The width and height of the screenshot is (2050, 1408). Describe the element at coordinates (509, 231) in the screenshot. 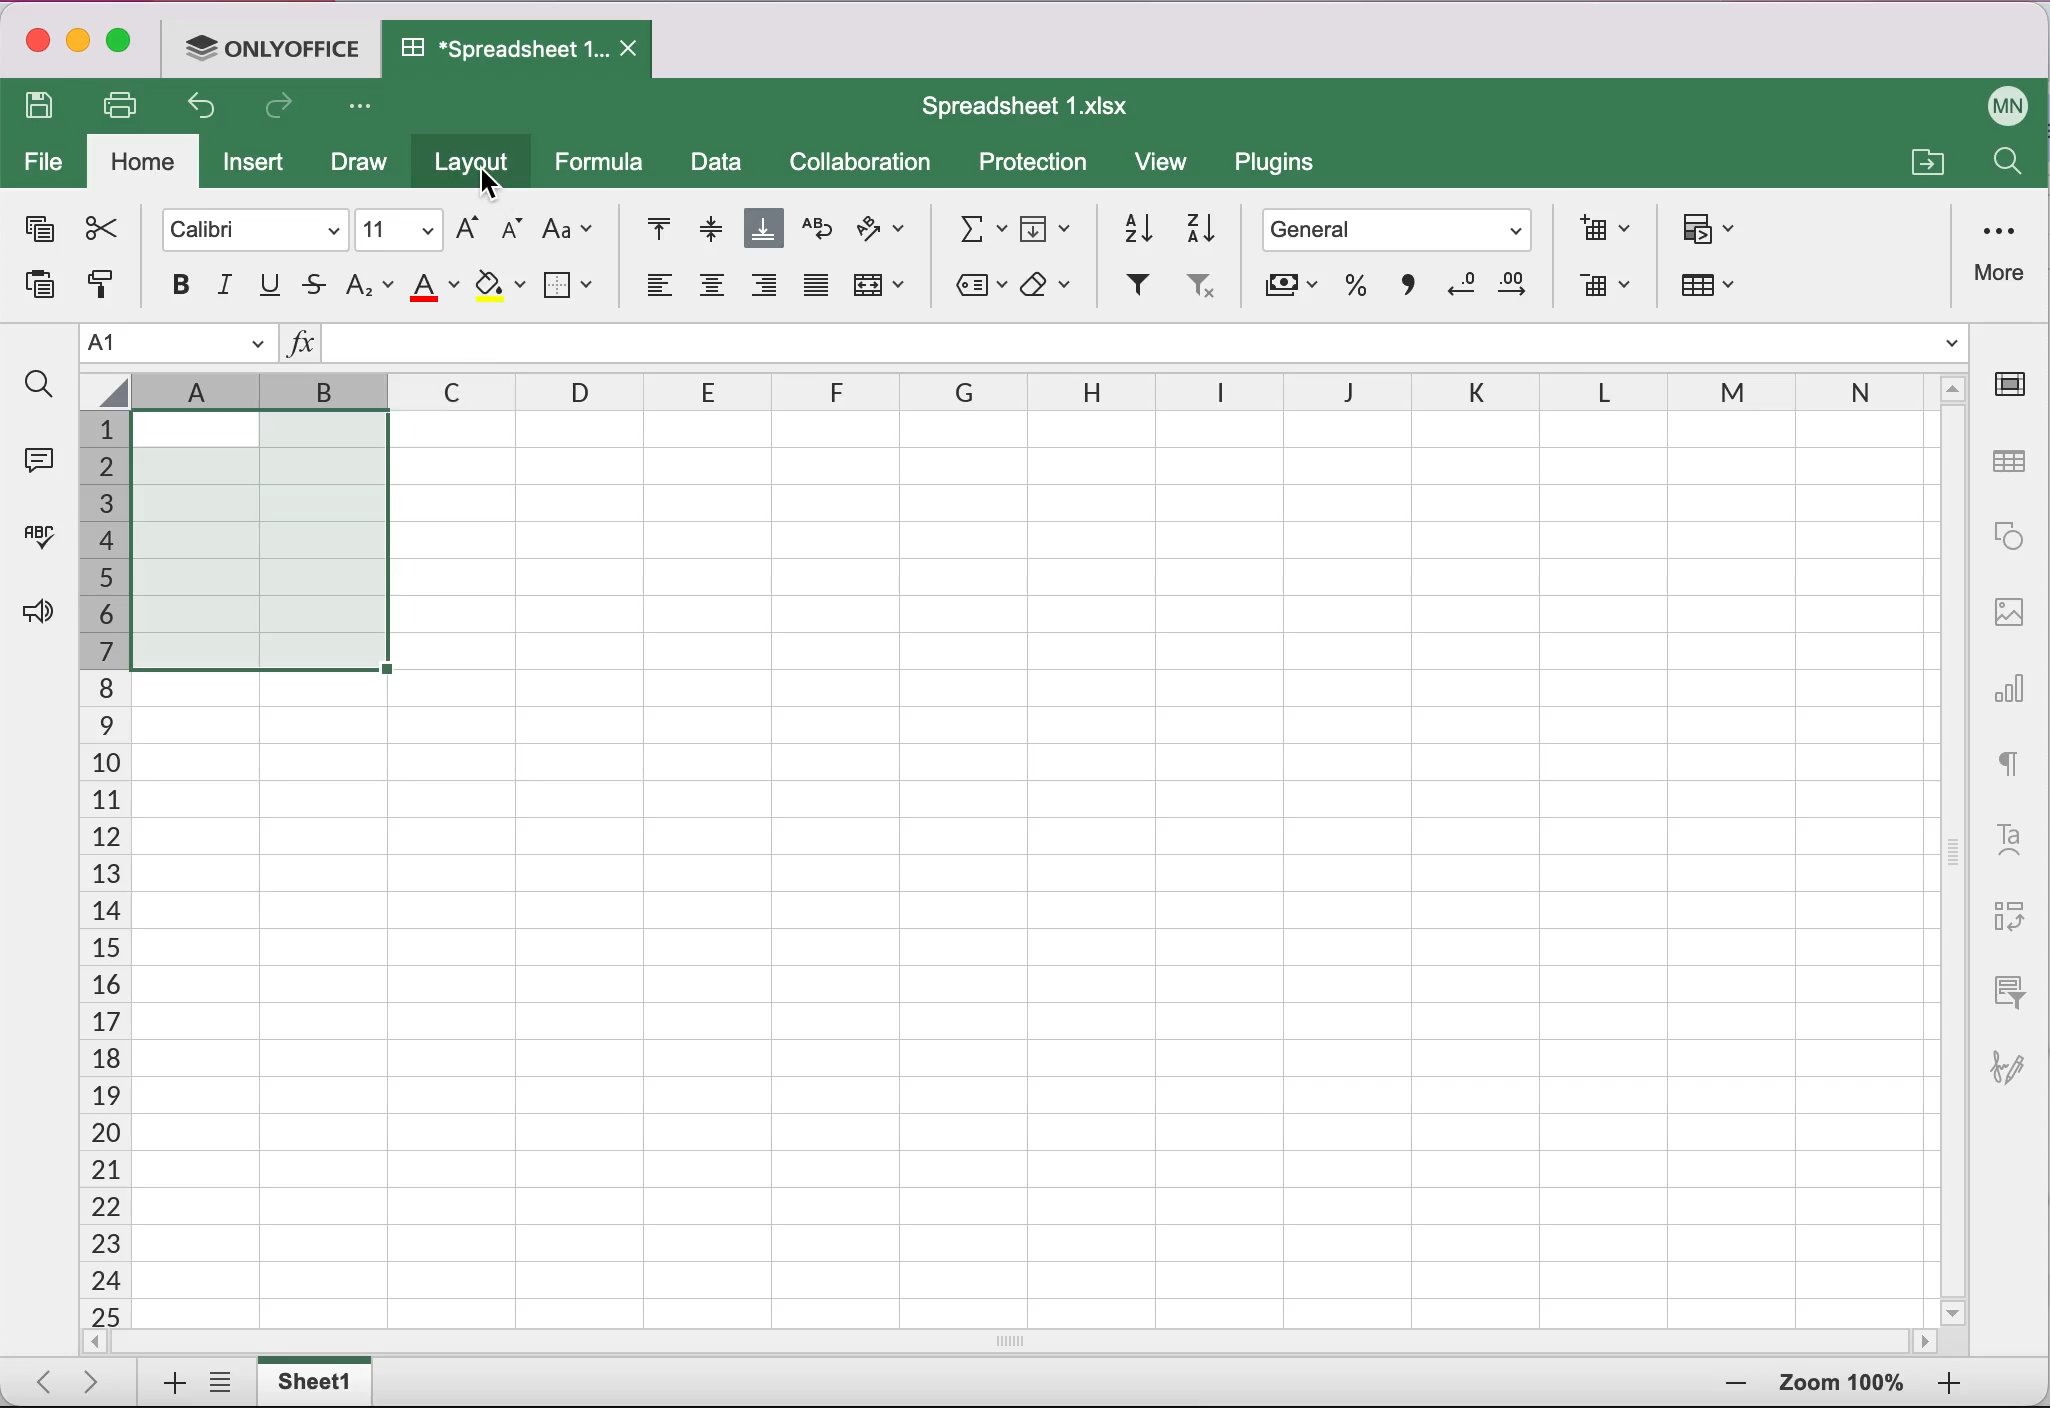

I see `decrement font size` at that location.